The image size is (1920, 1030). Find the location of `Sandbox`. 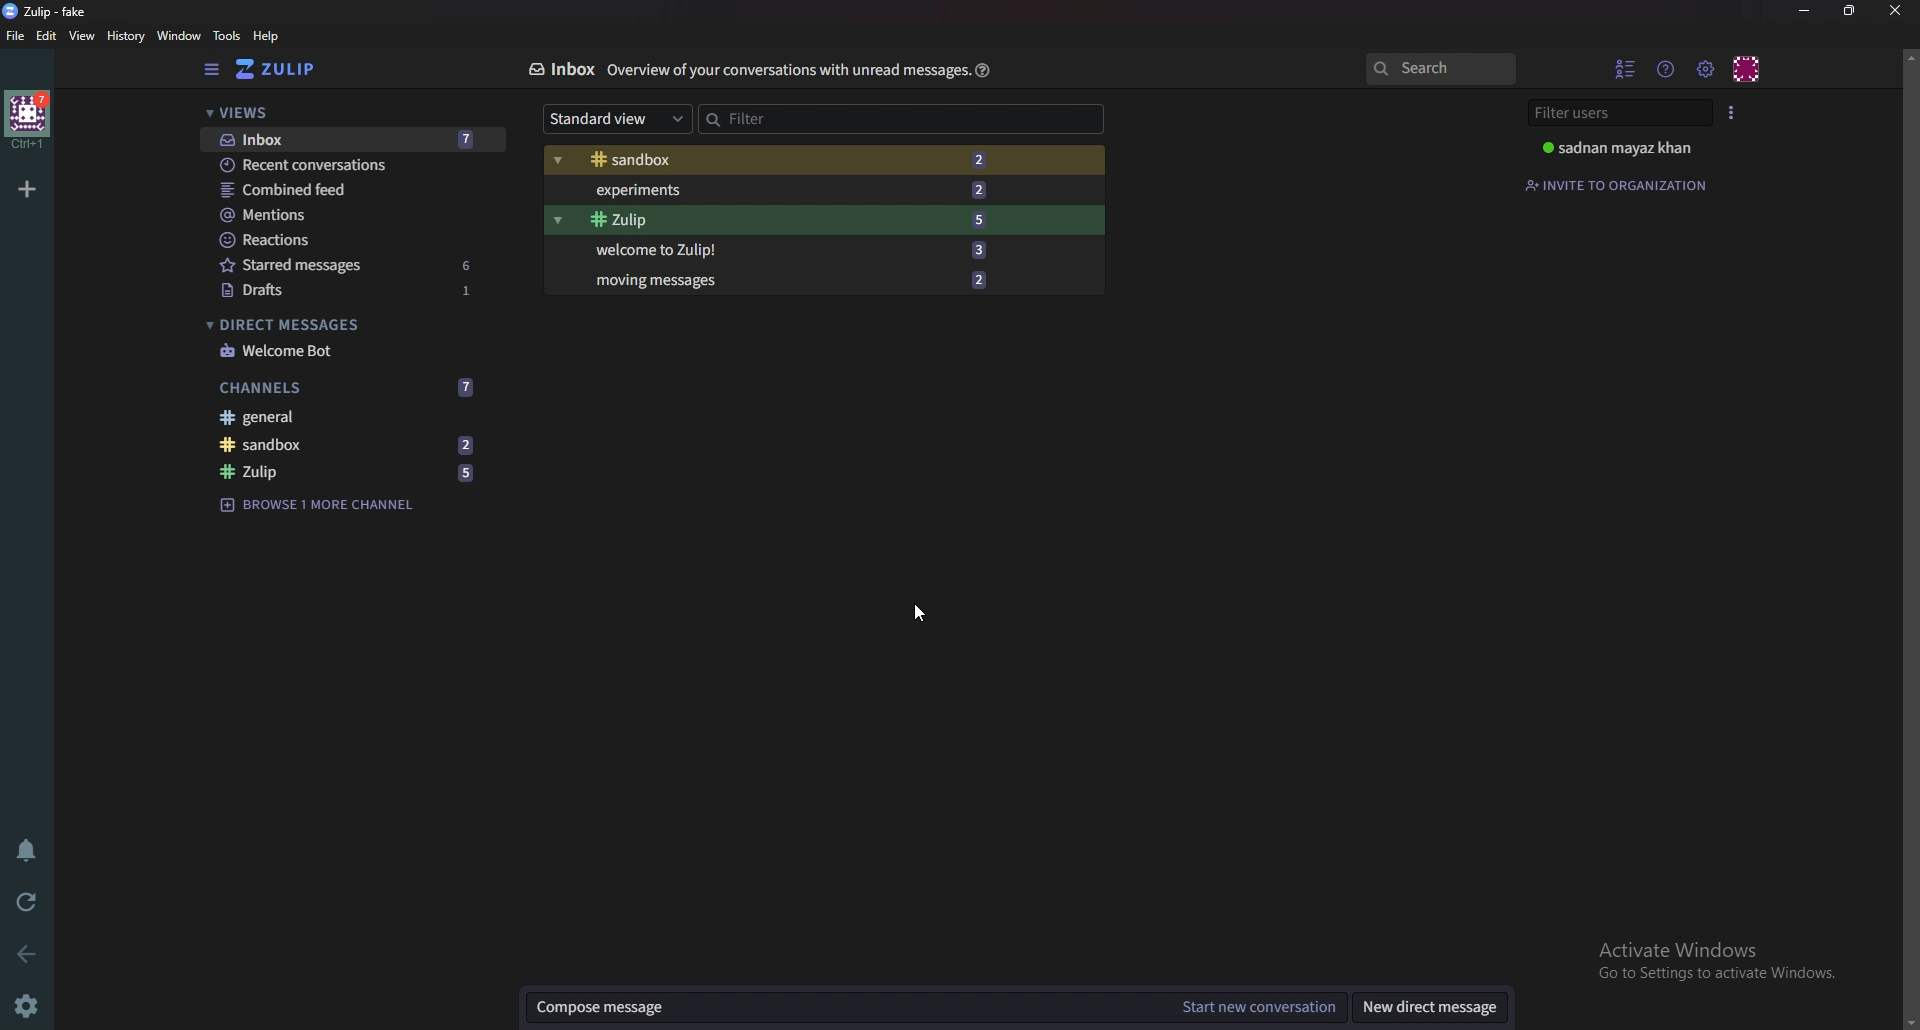

Sandbox is located at coordinates (349, 445).